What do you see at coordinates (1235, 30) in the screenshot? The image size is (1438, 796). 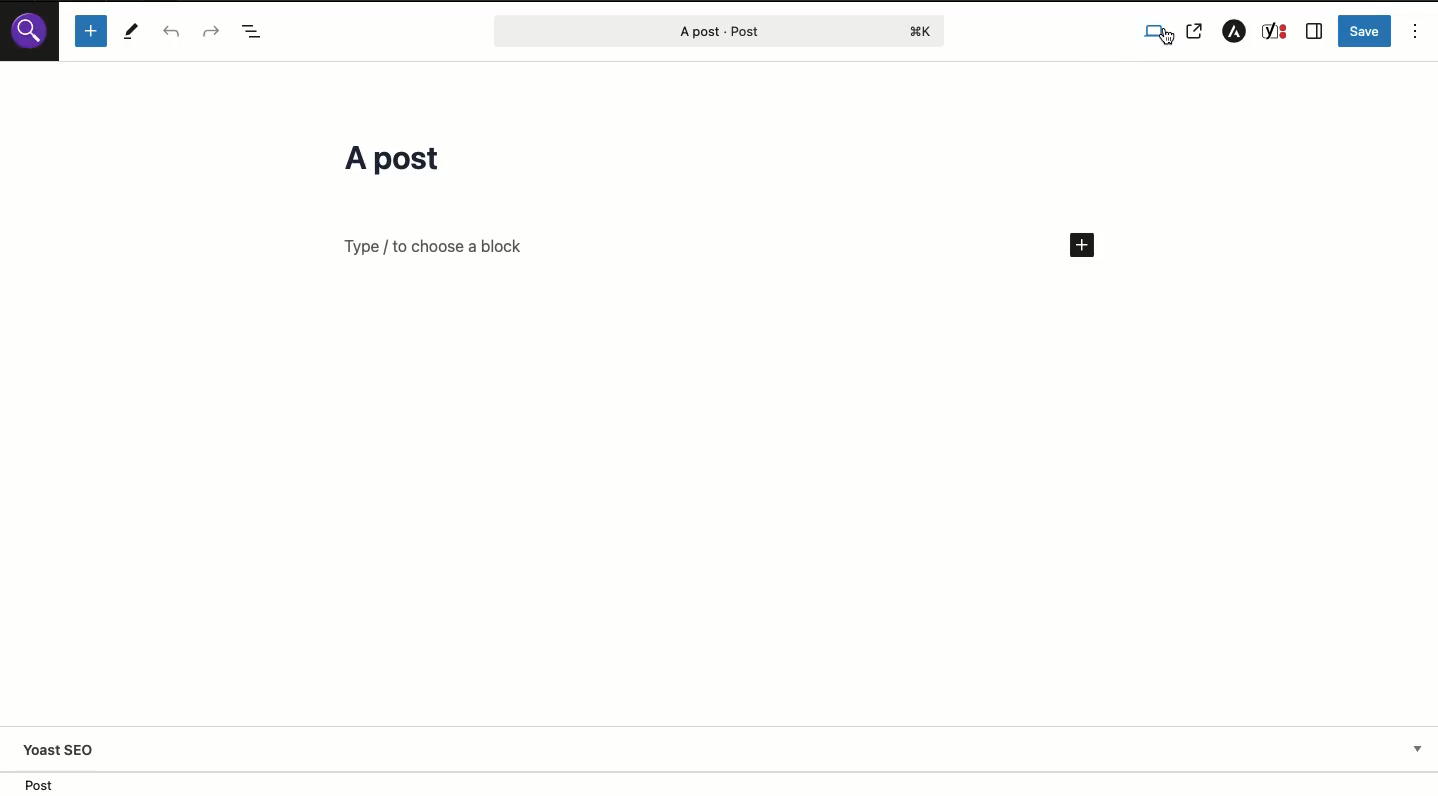 I see `Astra` at bounding box center [1235, 30].